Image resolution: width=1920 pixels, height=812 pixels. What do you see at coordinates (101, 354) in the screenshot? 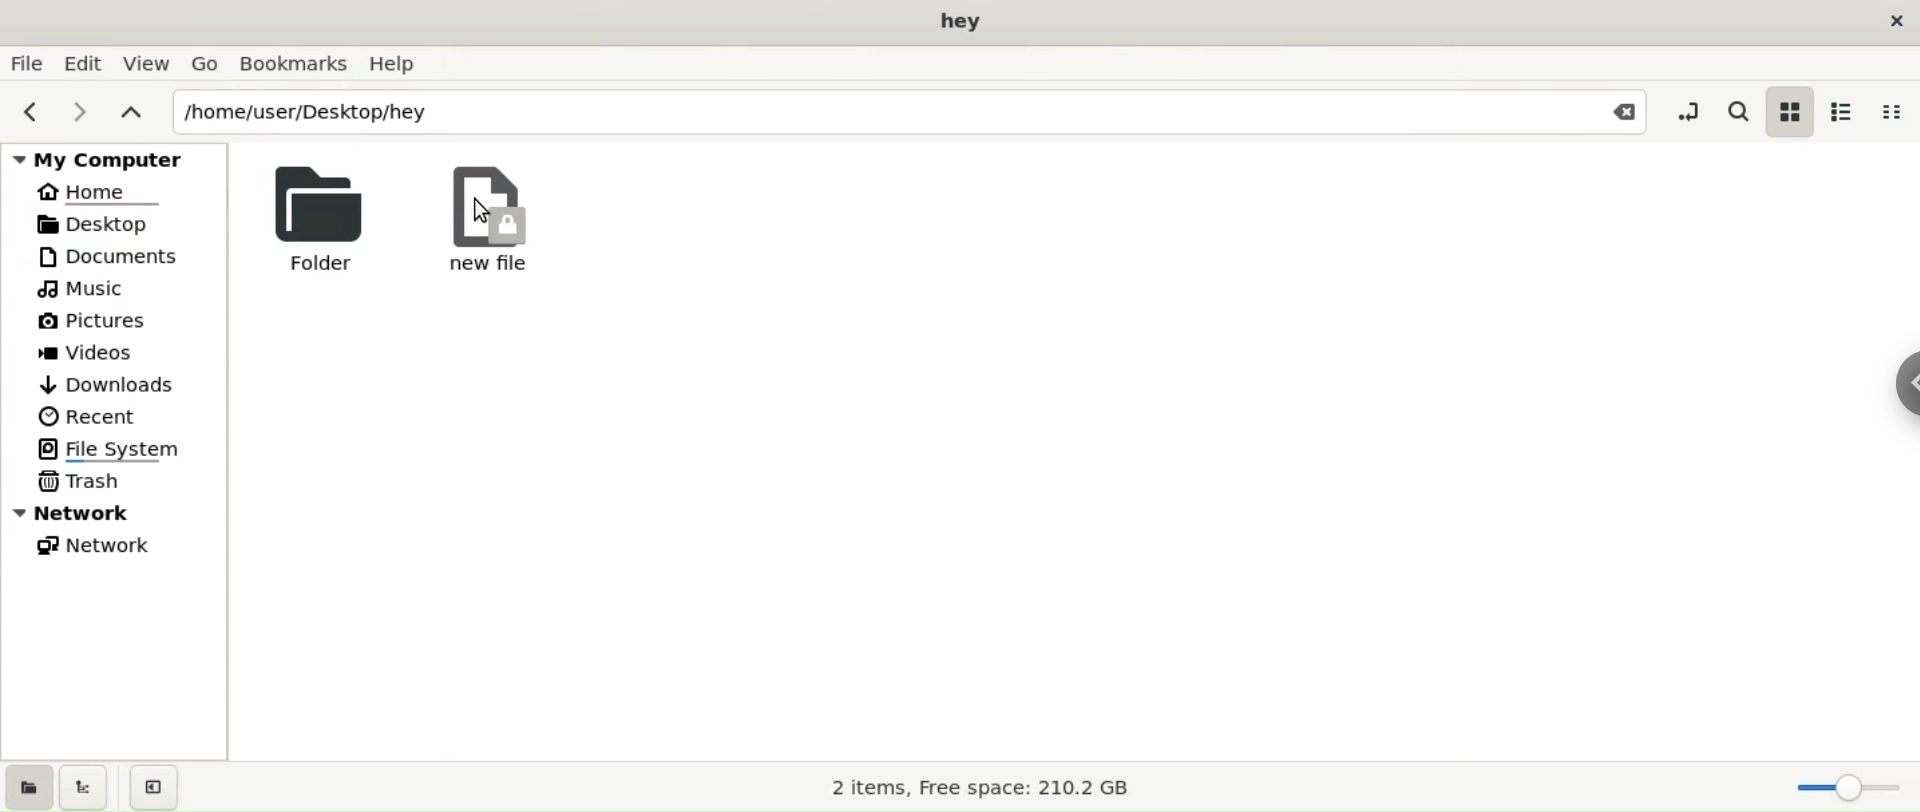
I see `Videos` at bounding box center [101, 354].